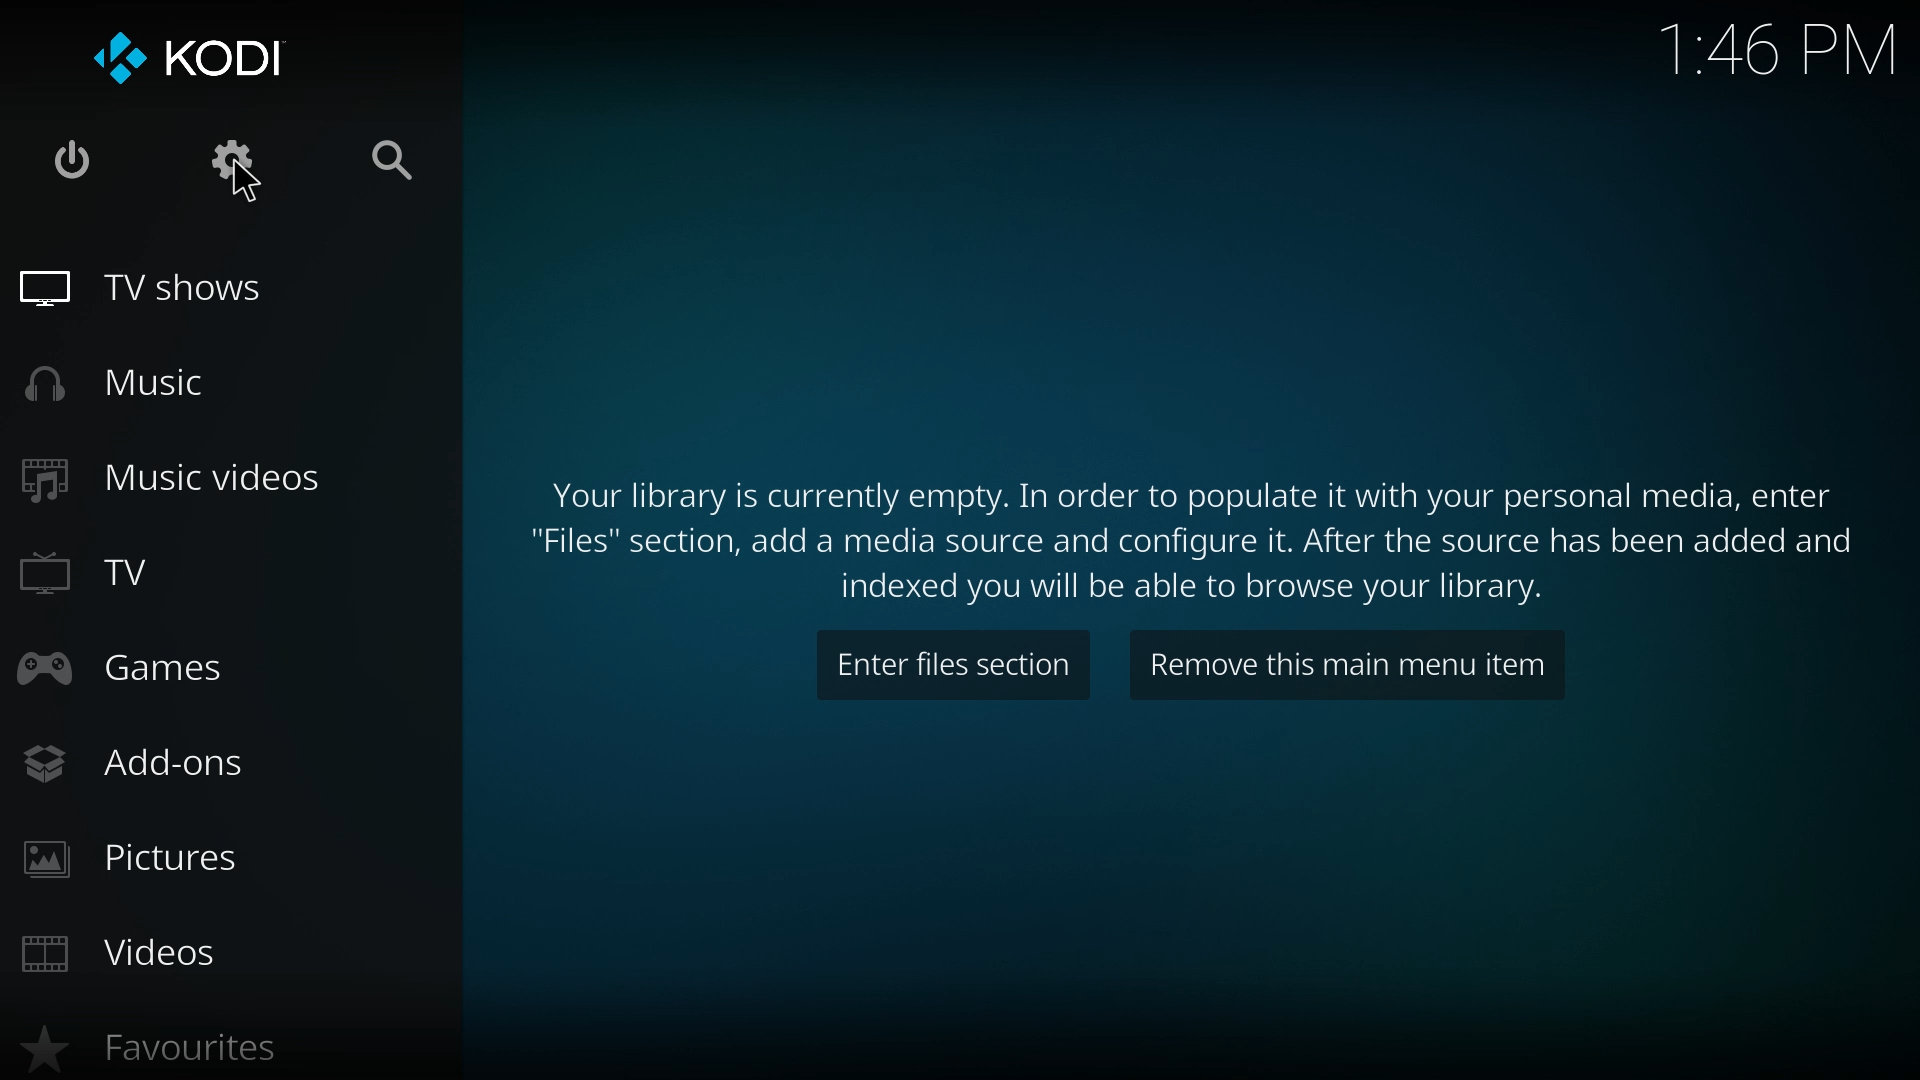 The image size is (1920, 1080). I want to click on info, so click(1189, 530).